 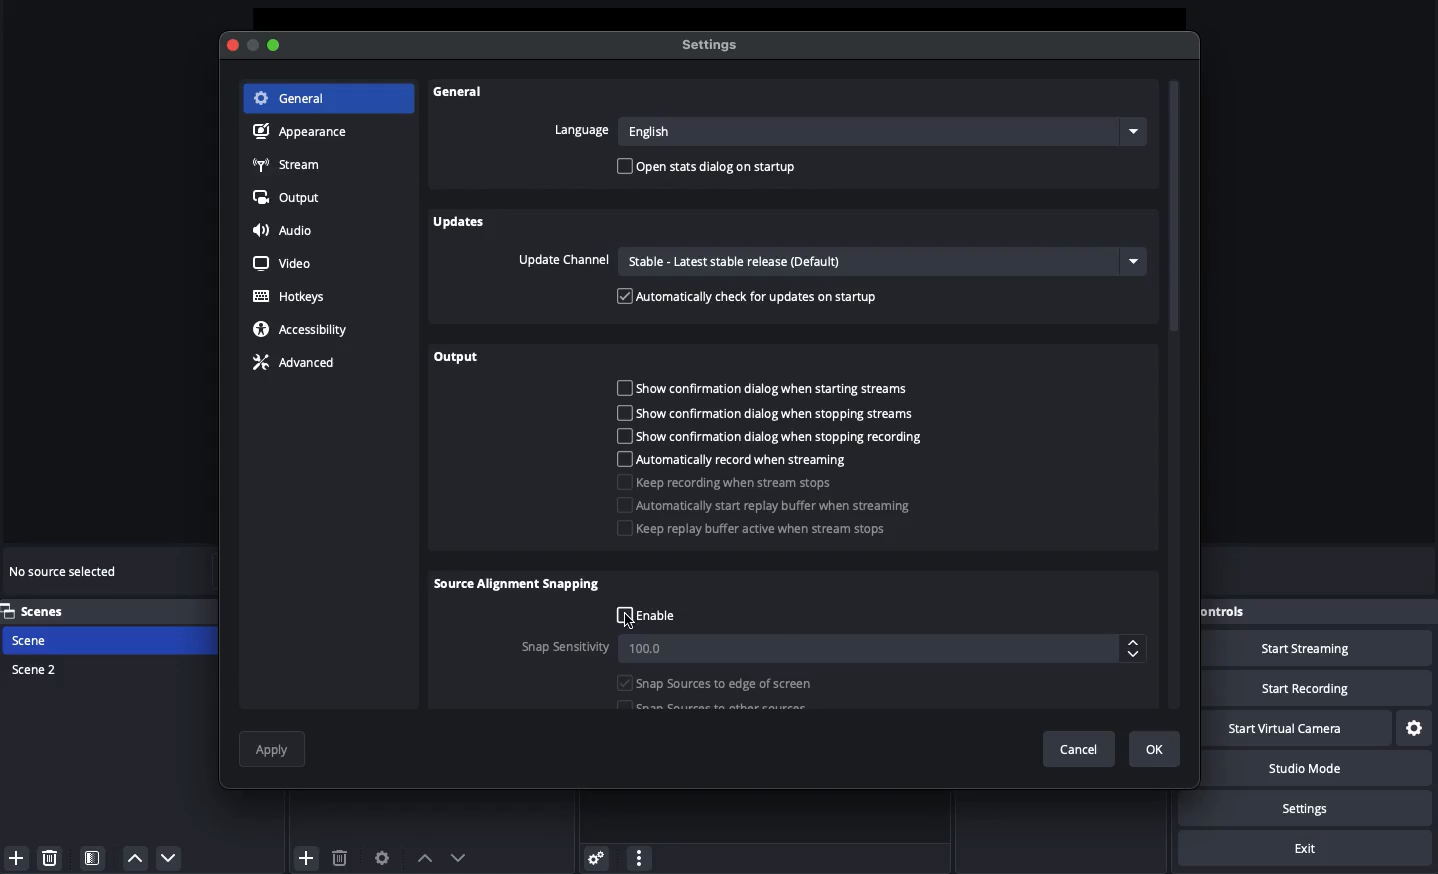 What do you see at coordinates (305, 133) in the screenshot?
I see `Appearance ` at bounding box center [305, 133].